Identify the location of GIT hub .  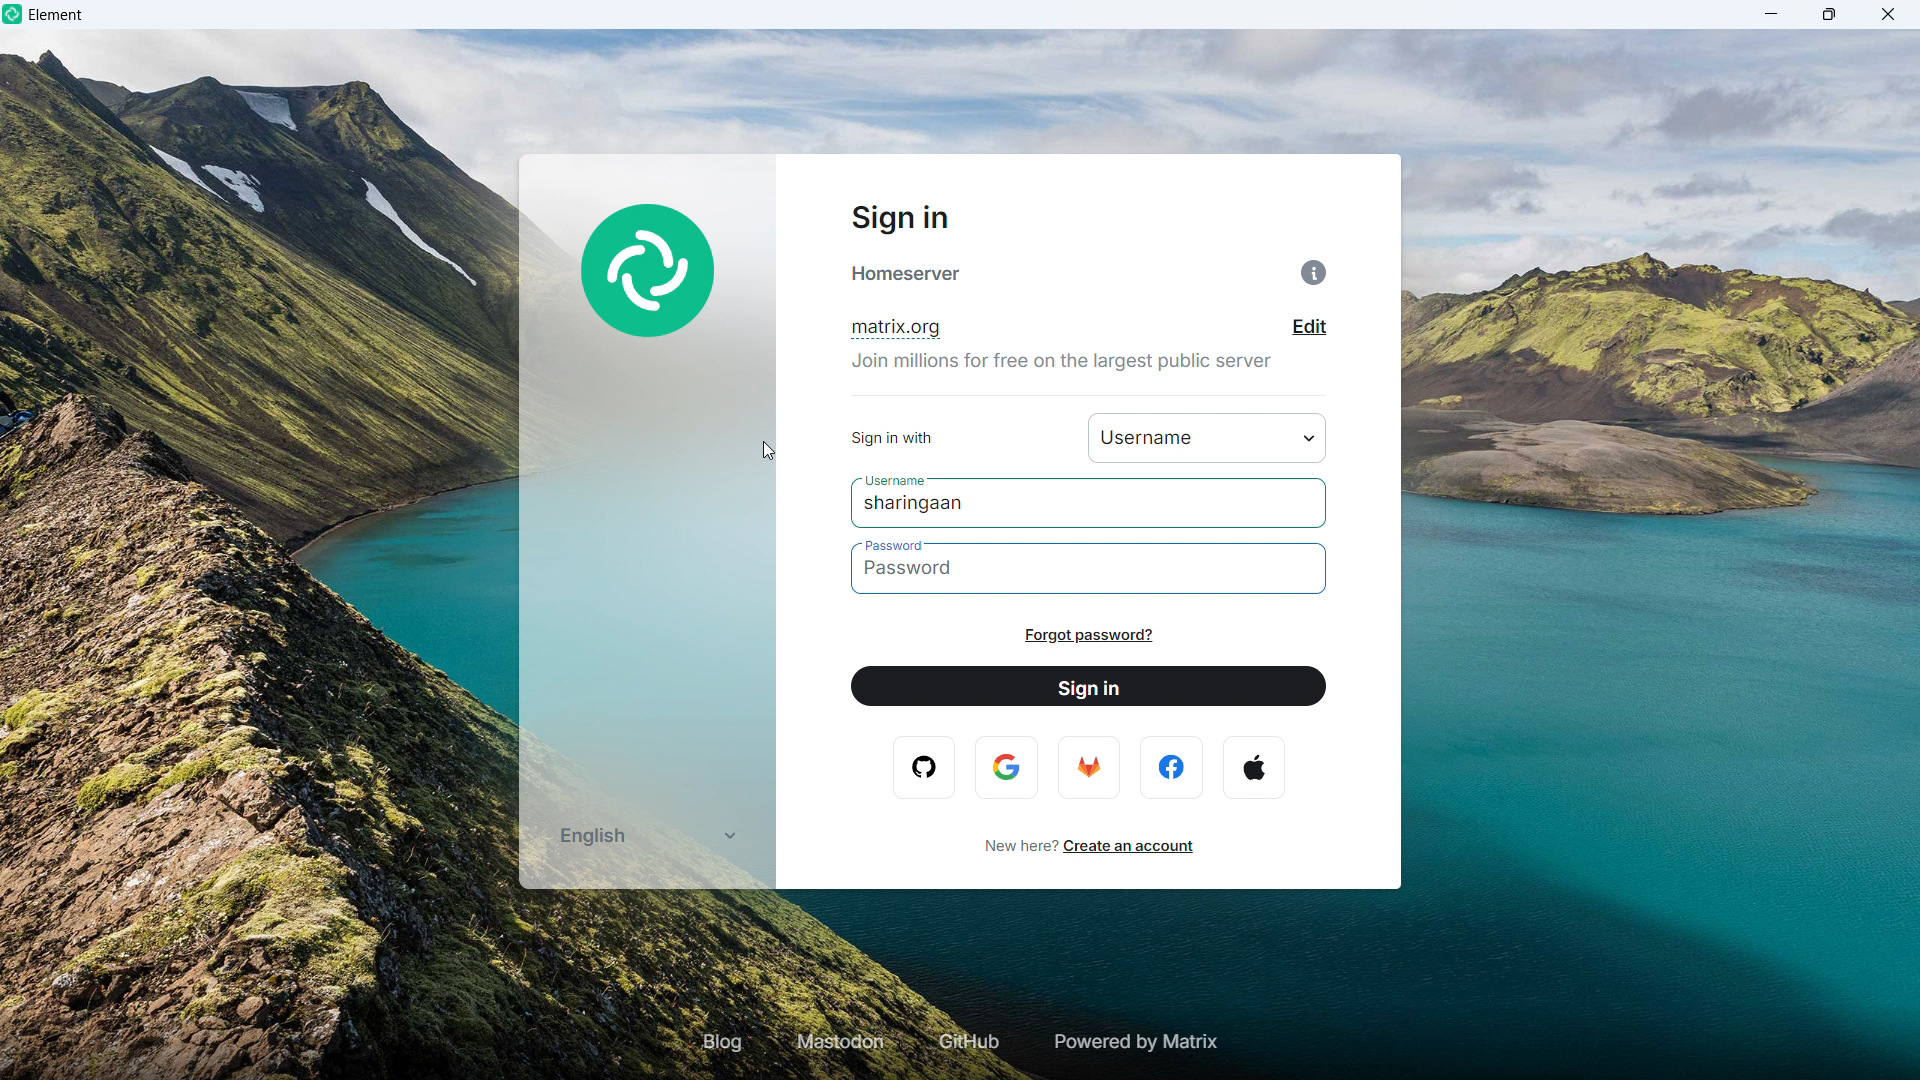
(965, 1043).